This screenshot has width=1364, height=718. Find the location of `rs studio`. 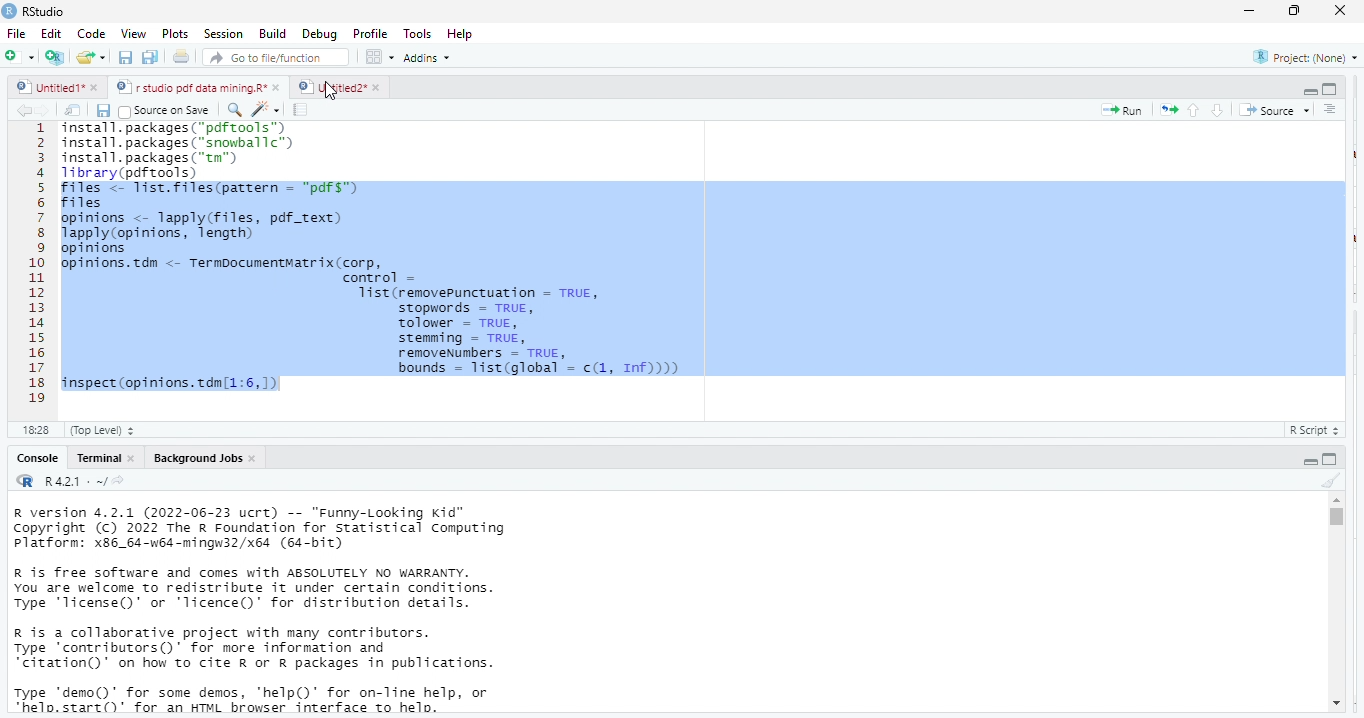

rs studio is located at coordinates (45, 11).